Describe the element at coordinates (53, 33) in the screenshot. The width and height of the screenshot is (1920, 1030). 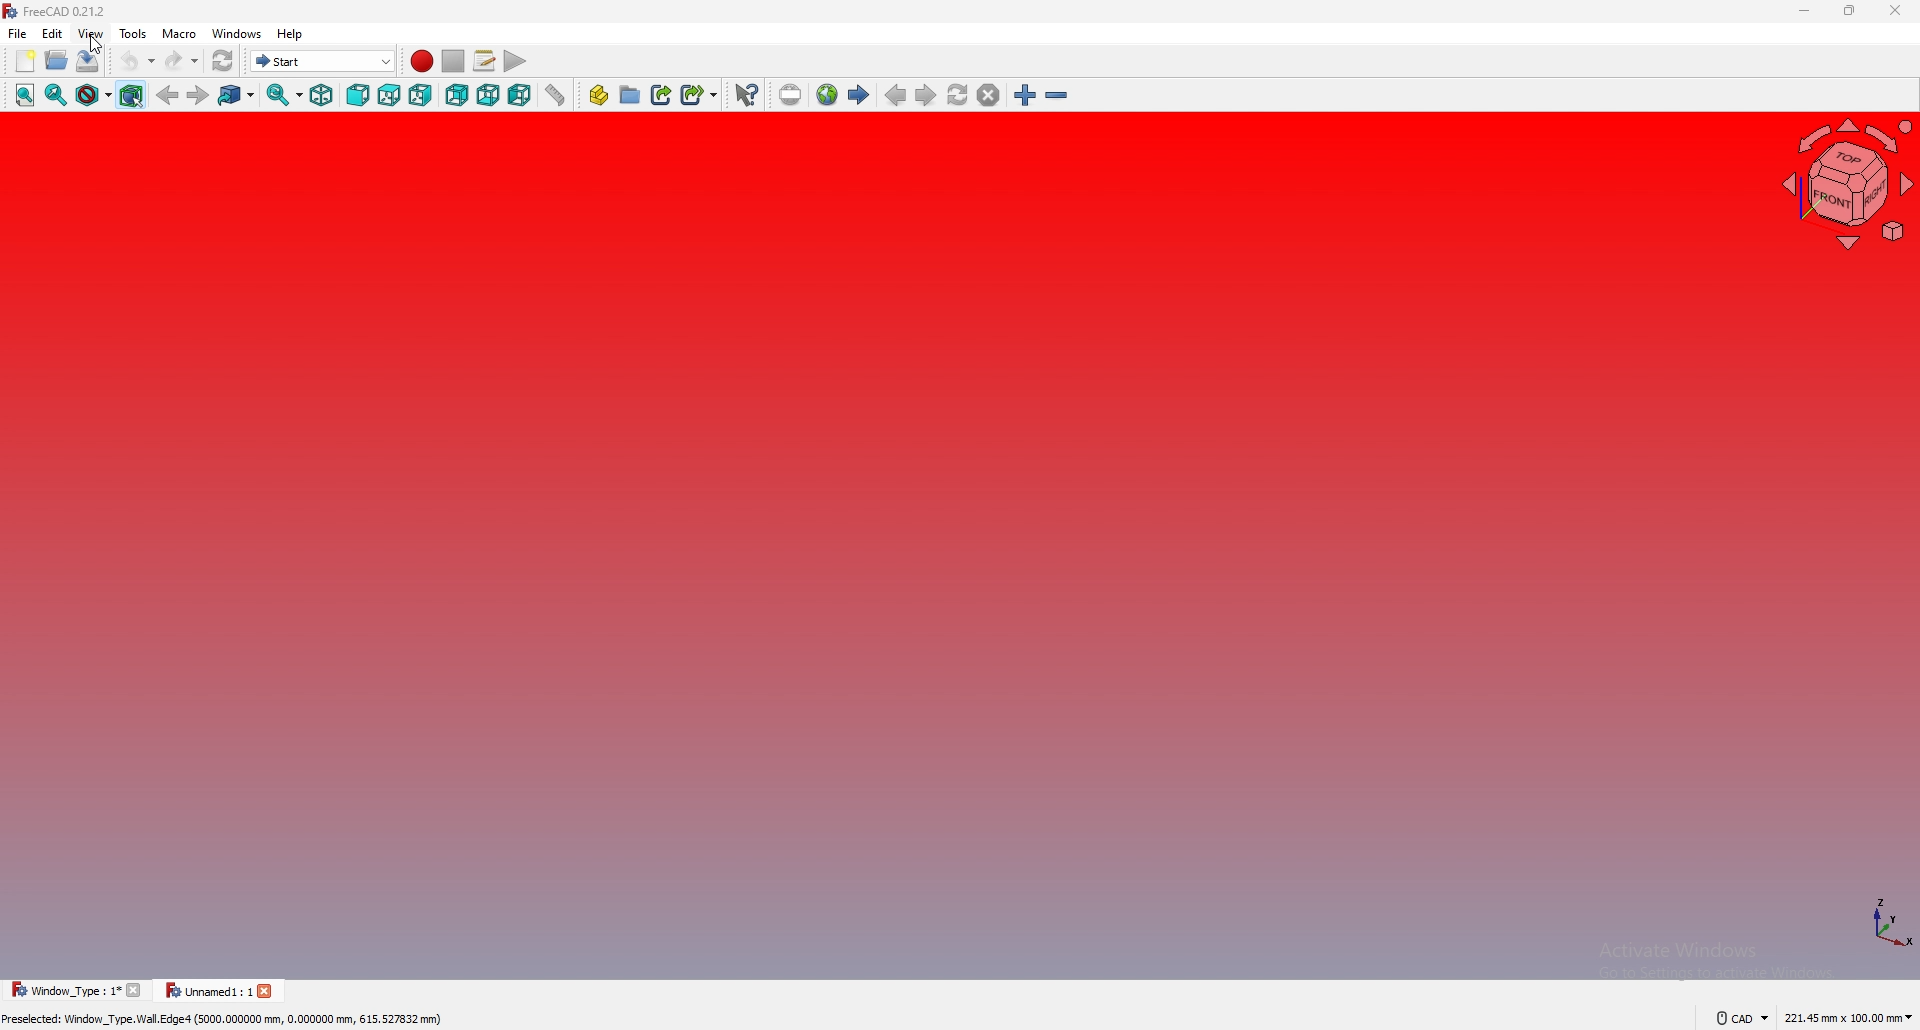
I see `edit` at that location.